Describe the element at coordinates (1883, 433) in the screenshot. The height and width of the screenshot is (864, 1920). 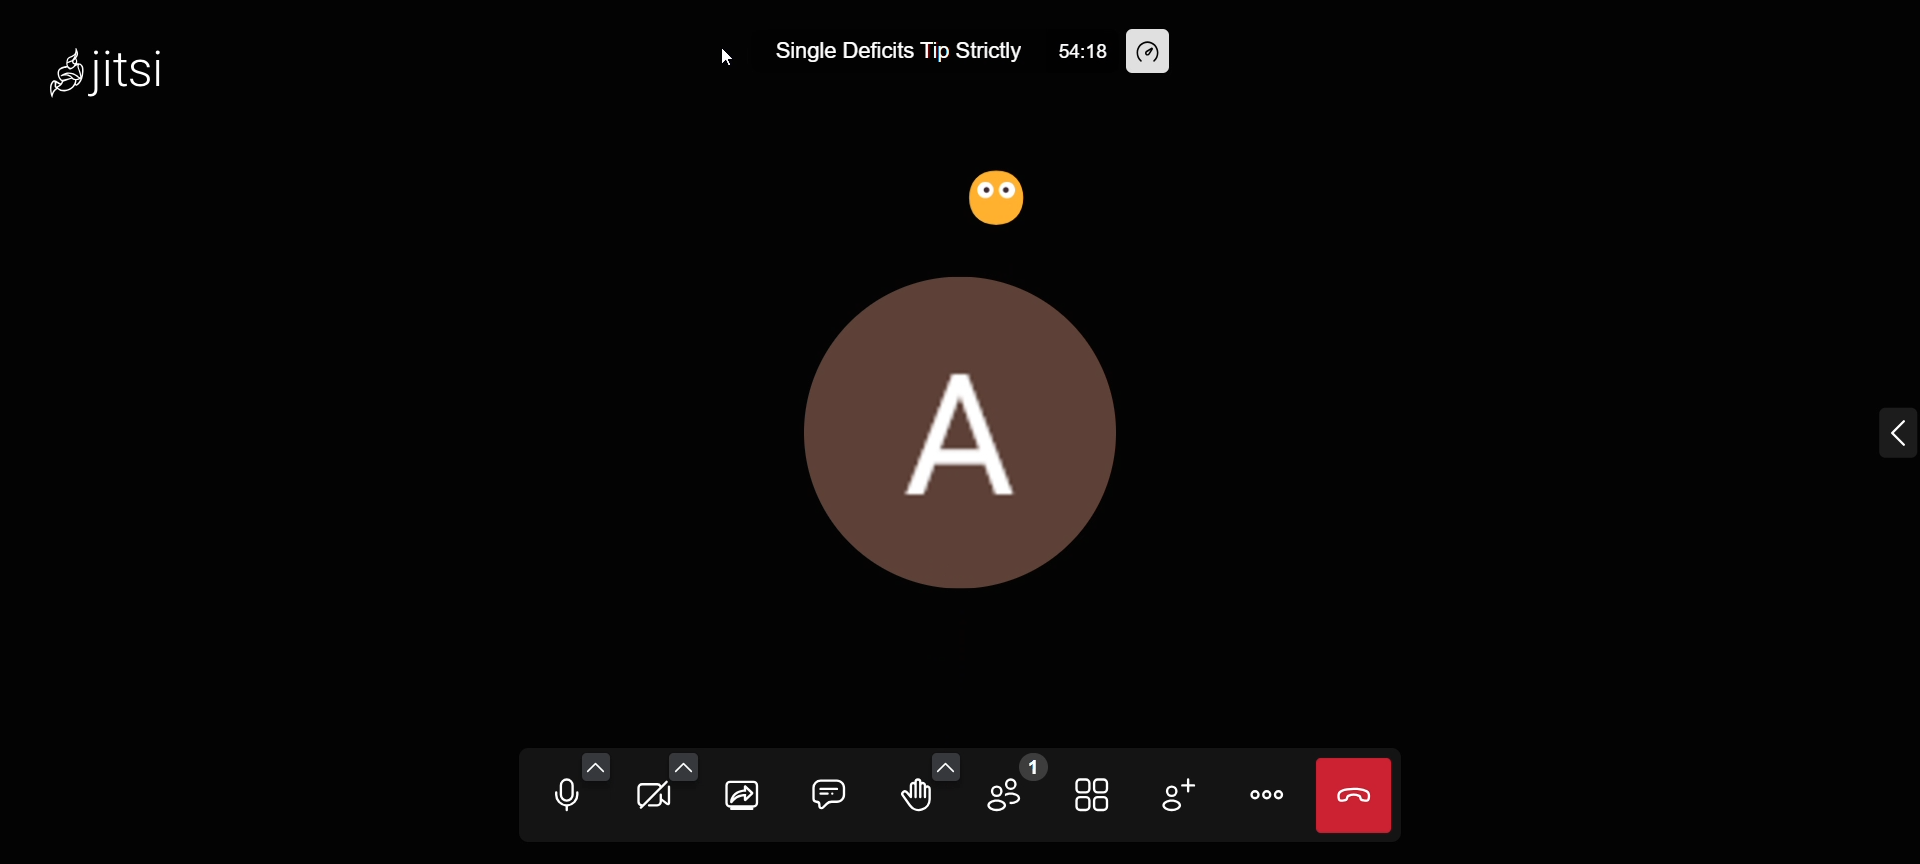
I see `expand` at that location.